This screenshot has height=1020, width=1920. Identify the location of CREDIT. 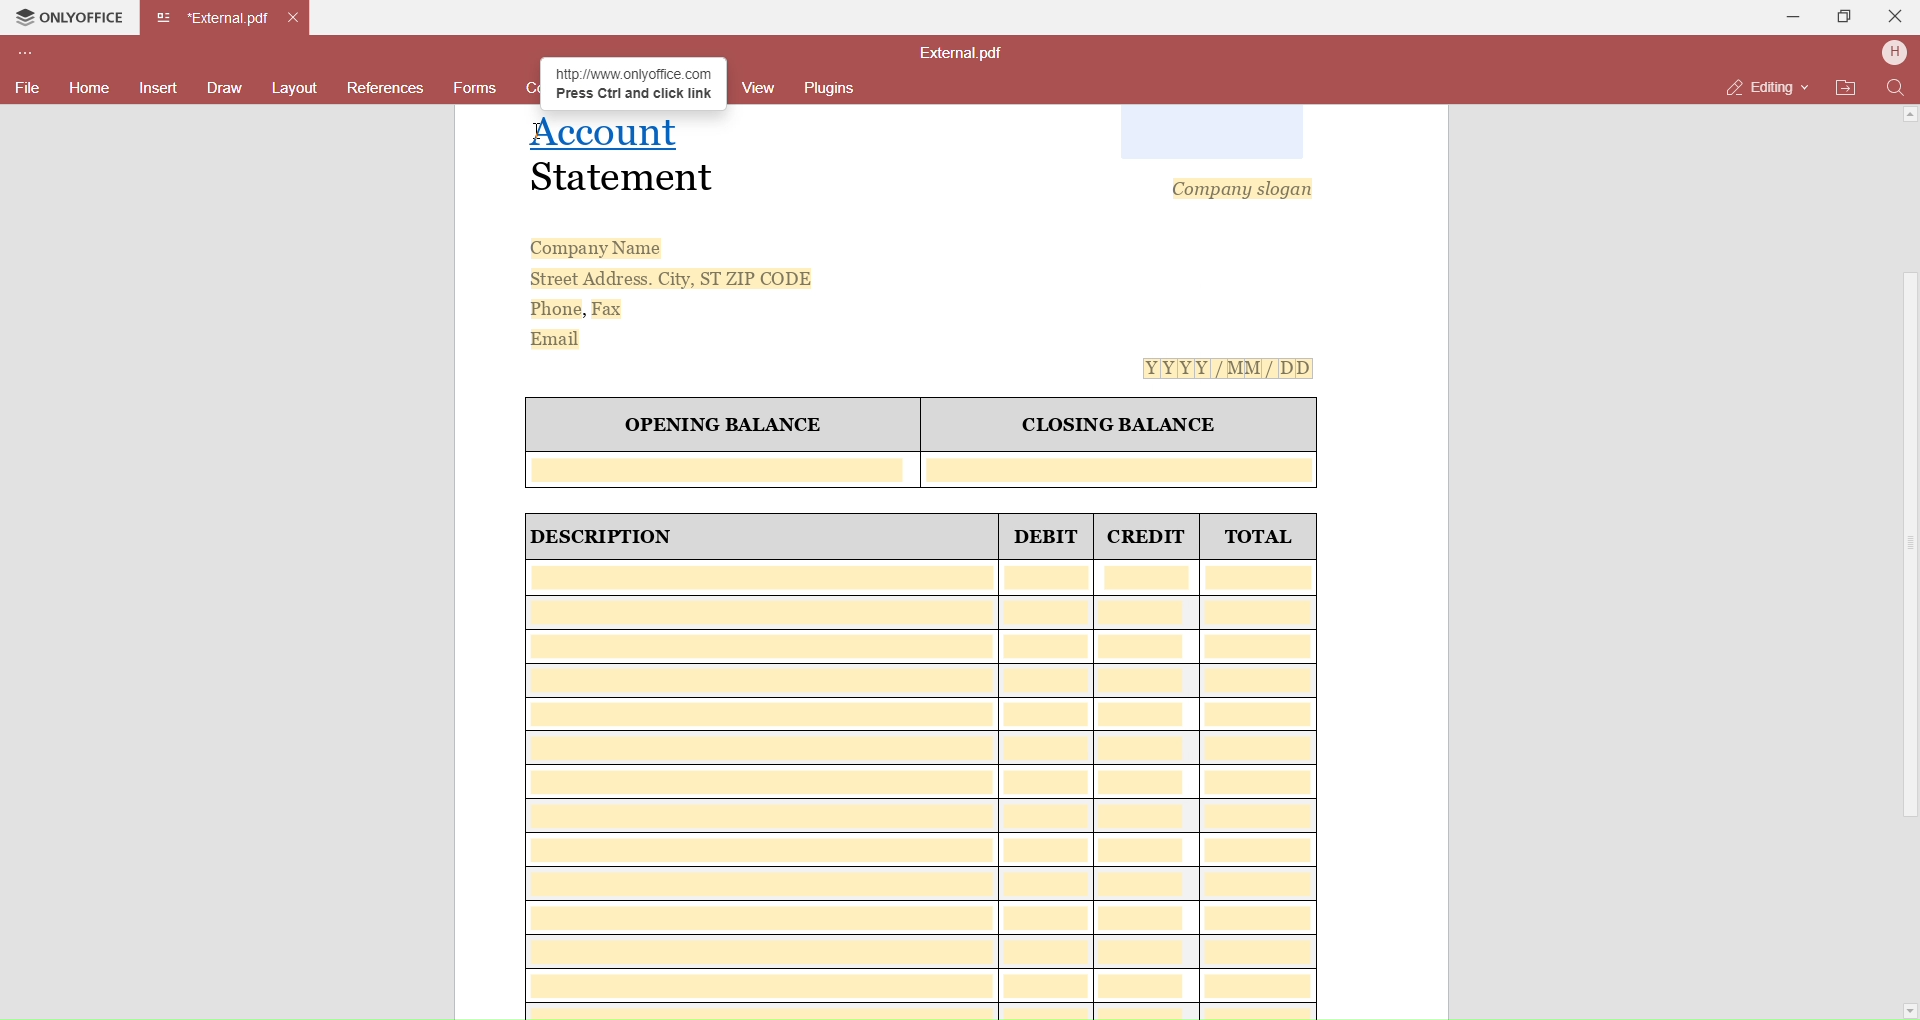
(1146, 536).